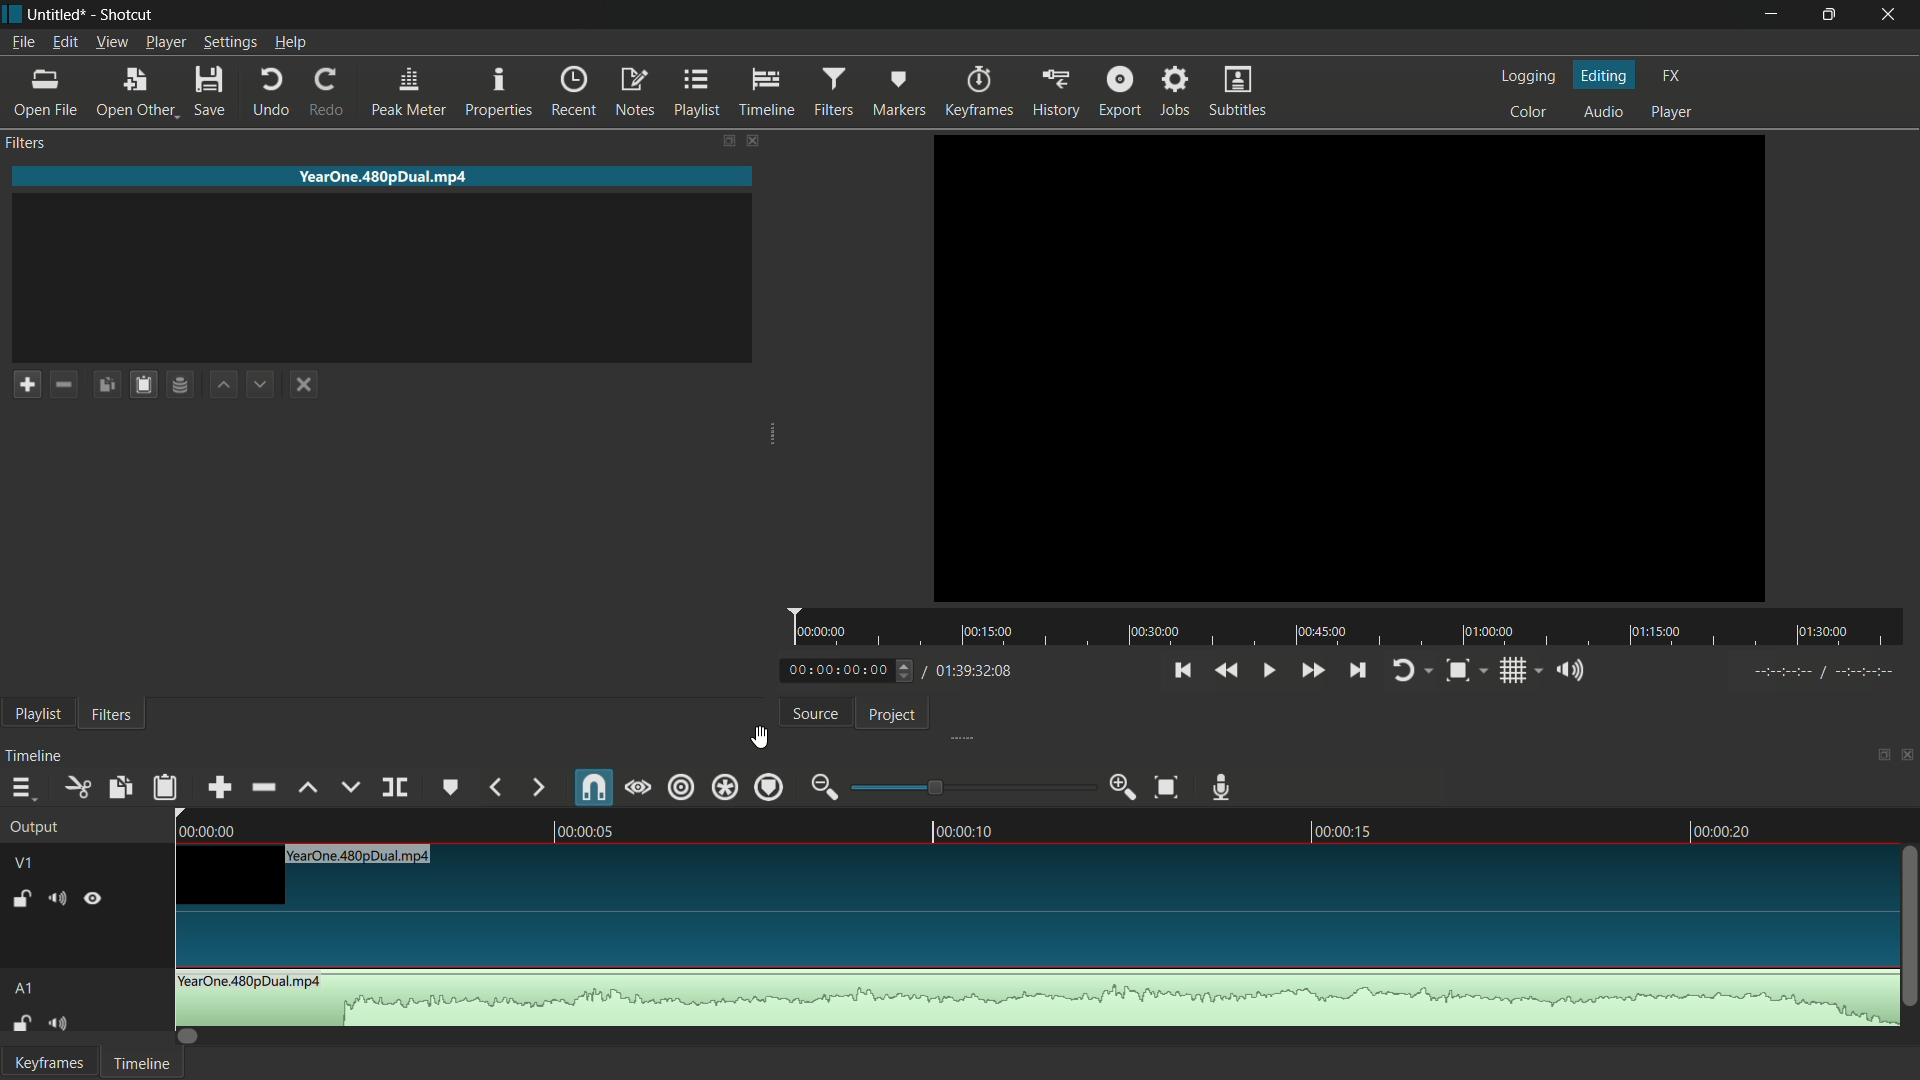  Describe the element at coordinates (230, 42) in the screenshot. I see `settings menu` at that location.